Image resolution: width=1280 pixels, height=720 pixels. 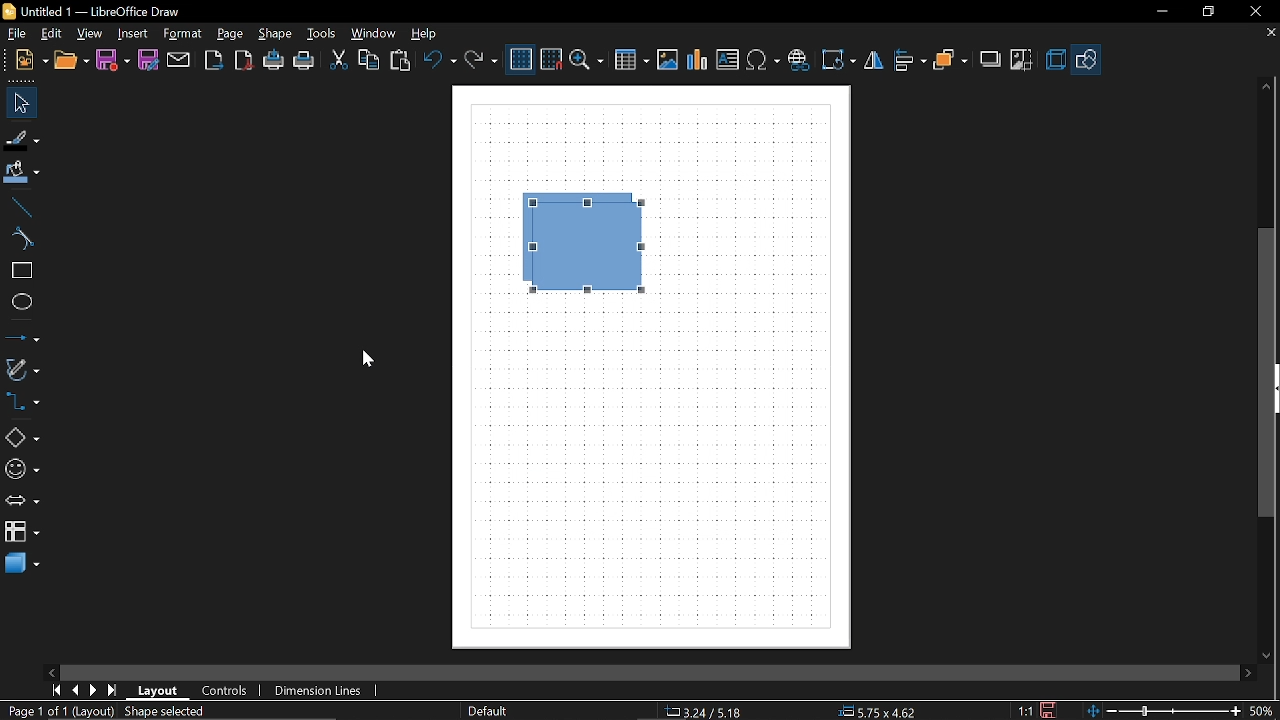 What do you see at coordinates (1204, 12) in the screenshot?
I see `Restore down` at bounding box center [1204, 12].